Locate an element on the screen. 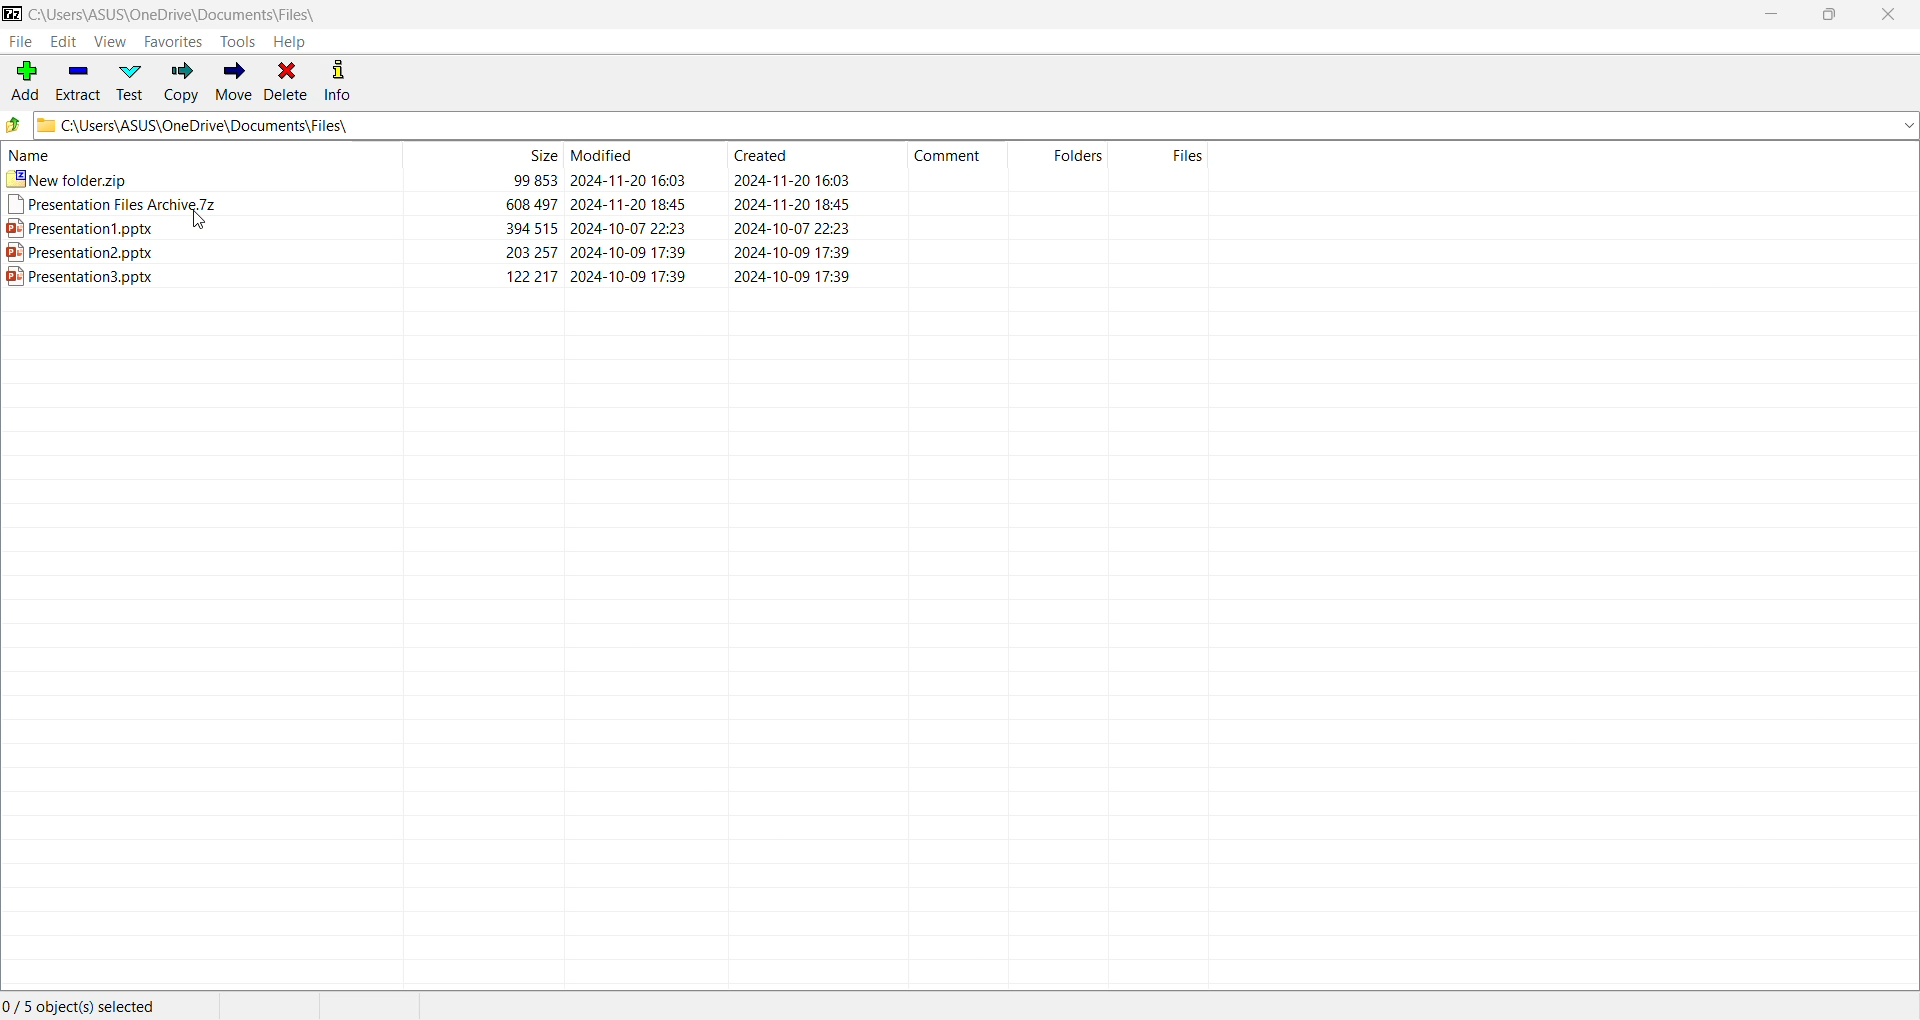  Application Logo is located at coordinates (12, 12).